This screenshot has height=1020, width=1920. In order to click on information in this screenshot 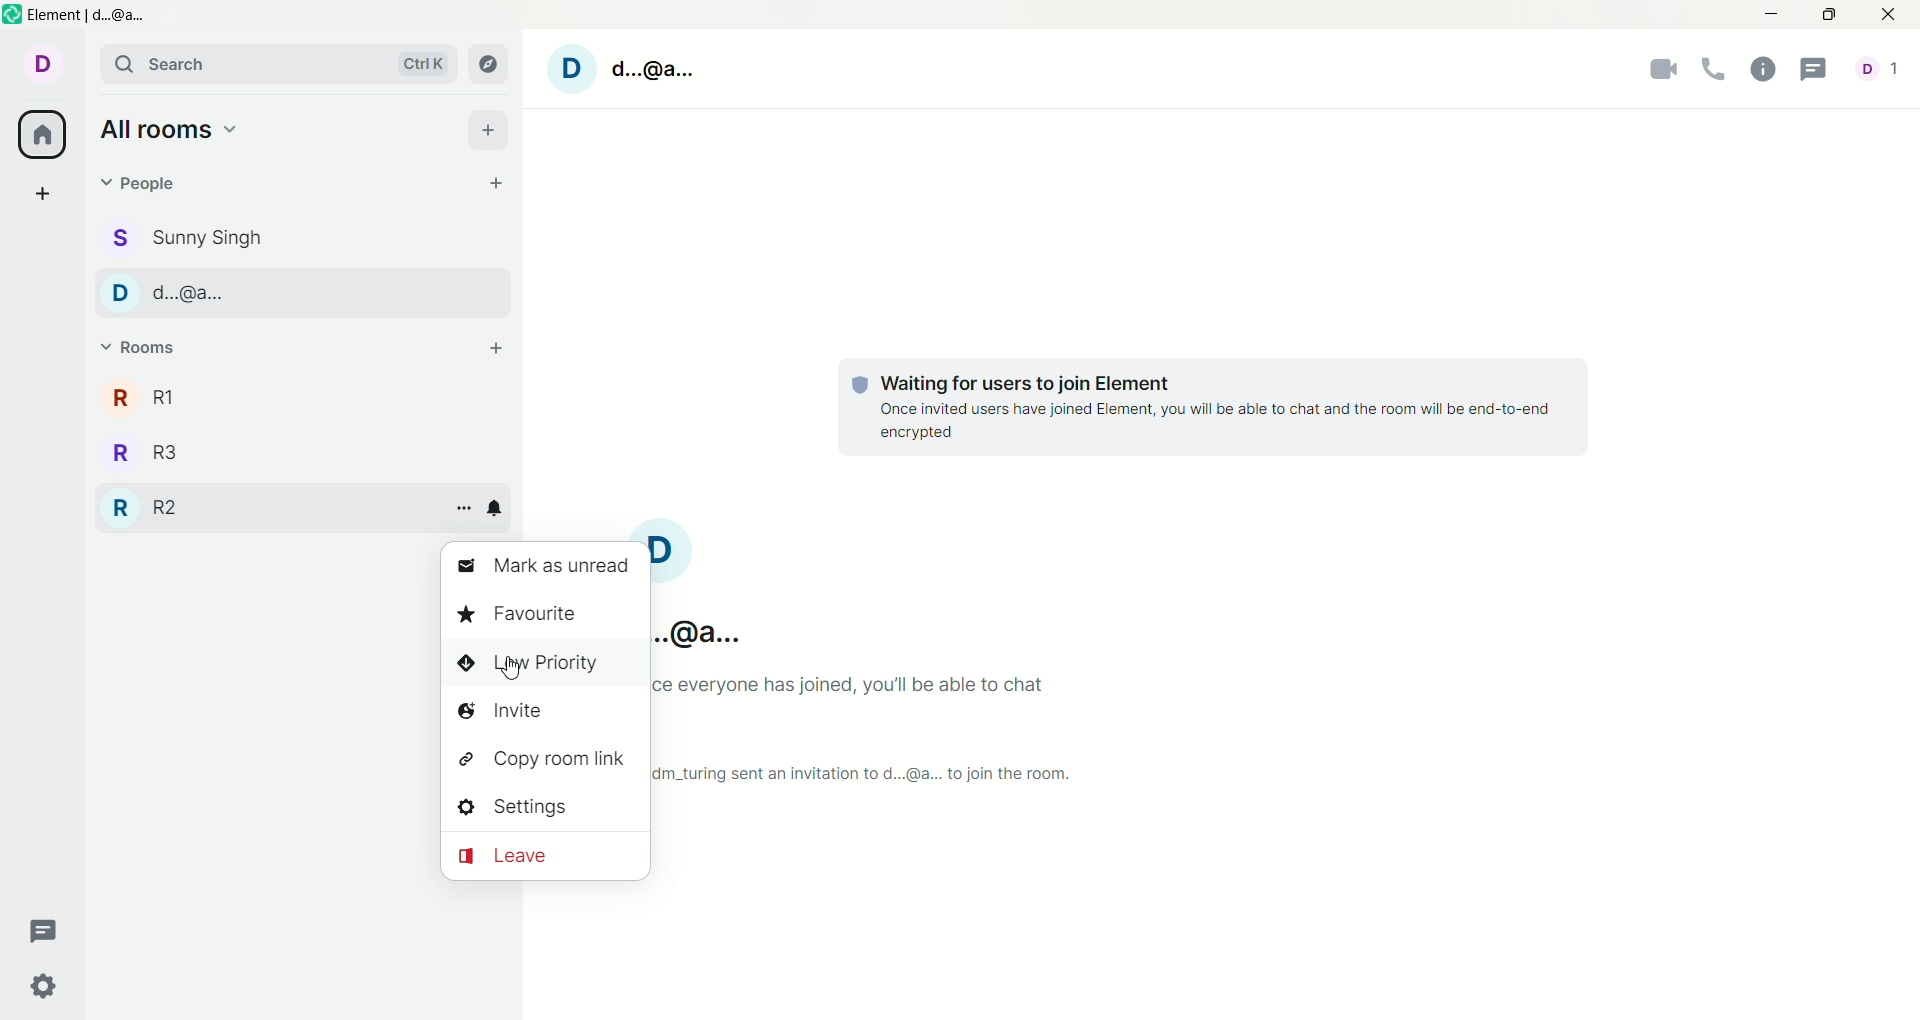, I will do `click(1762, 71)`.